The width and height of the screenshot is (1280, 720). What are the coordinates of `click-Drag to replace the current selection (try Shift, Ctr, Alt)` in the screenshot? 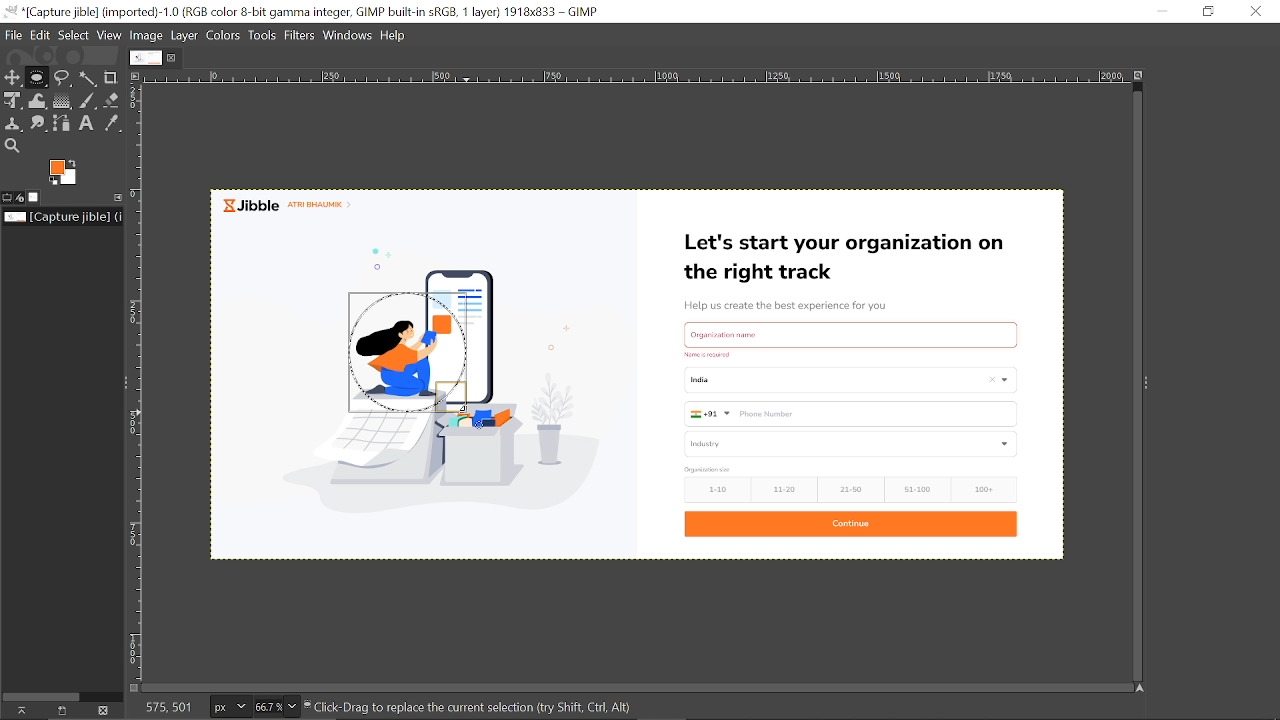 It's located at (471, 706).